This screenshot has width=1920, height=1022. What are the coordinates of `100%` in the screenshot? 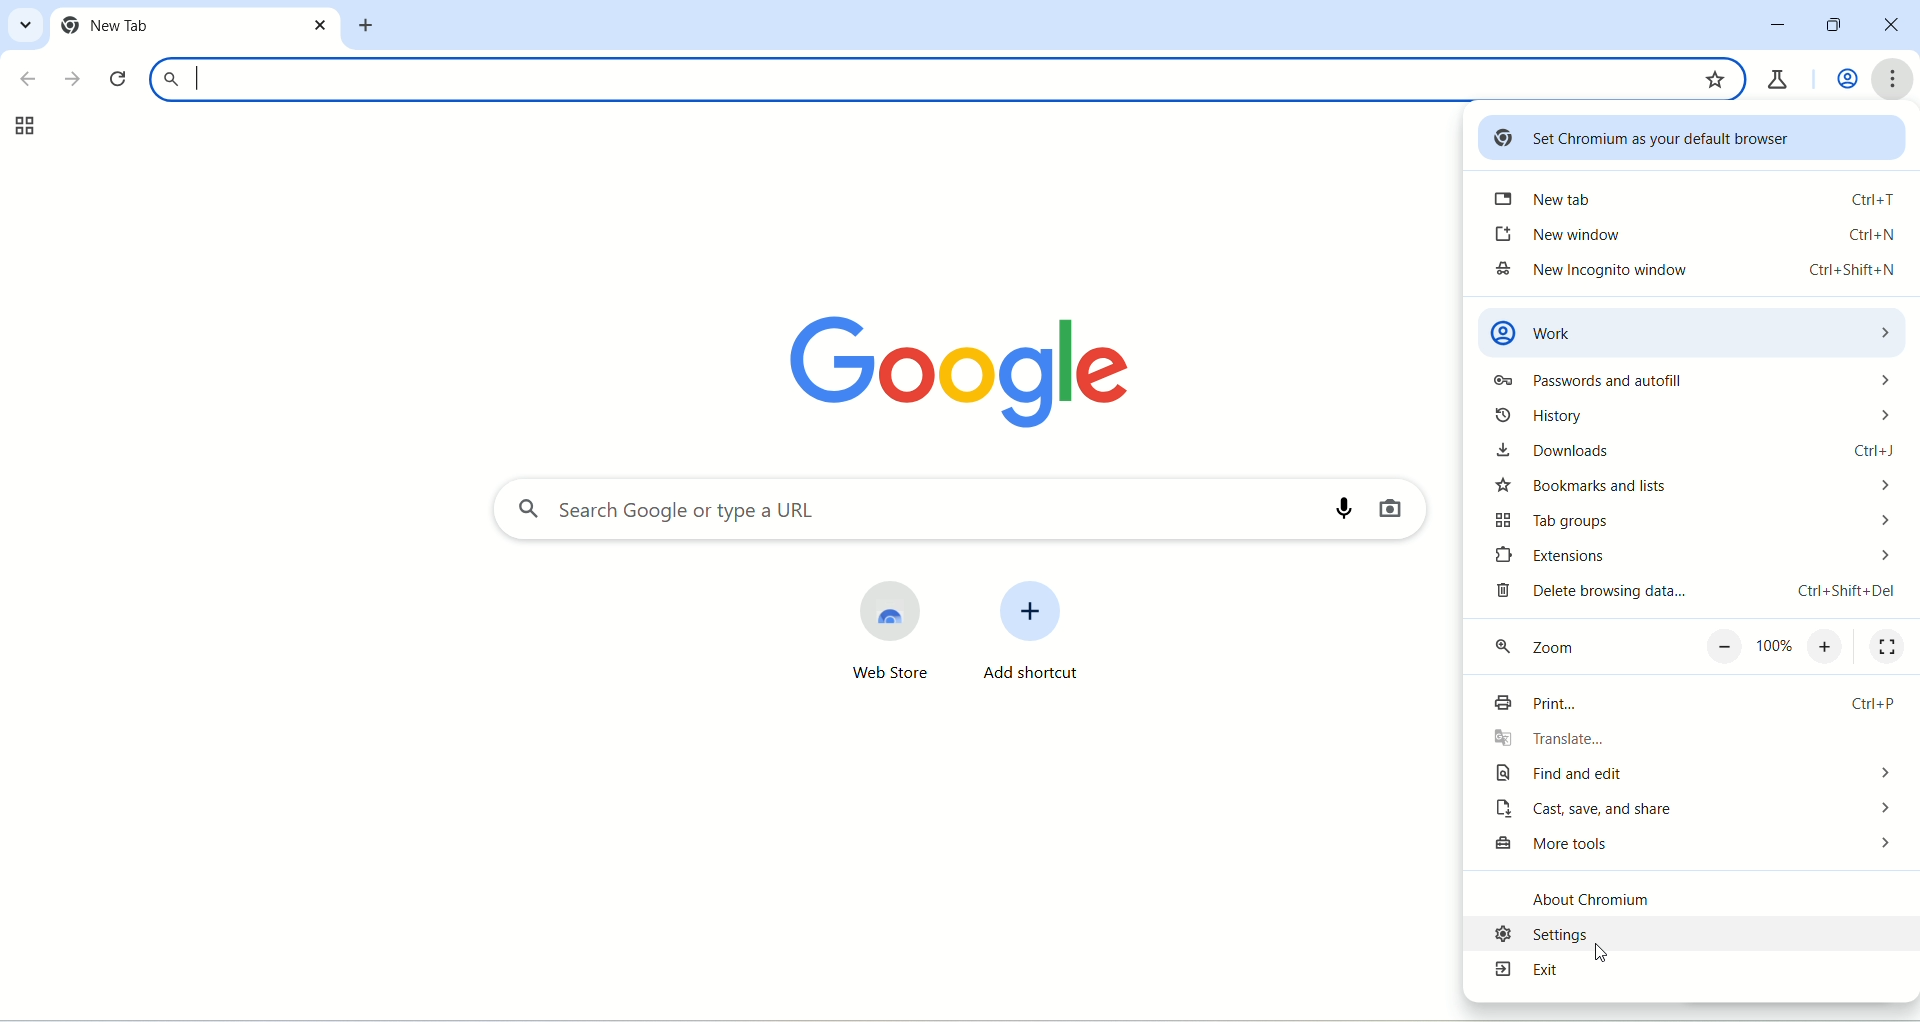 It's located at (1775, 646).